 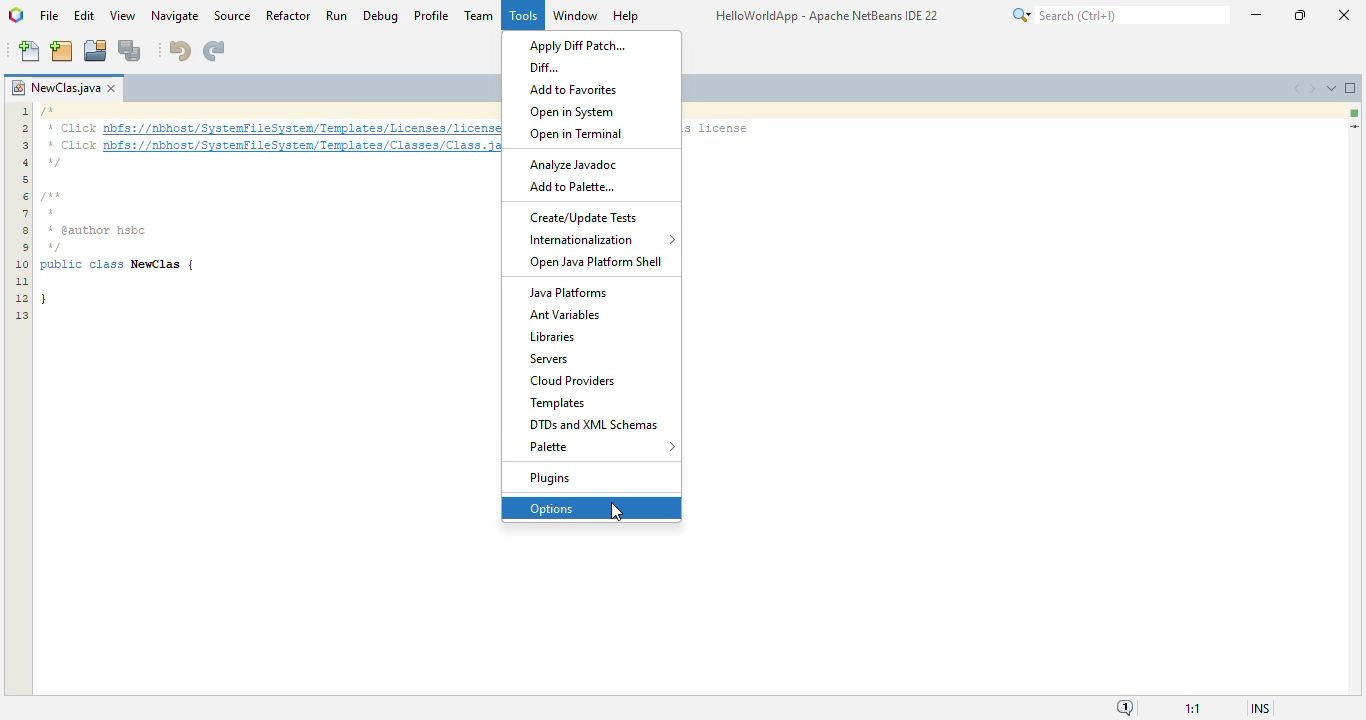 I want to click on plugins, so click(x=553, y=480).